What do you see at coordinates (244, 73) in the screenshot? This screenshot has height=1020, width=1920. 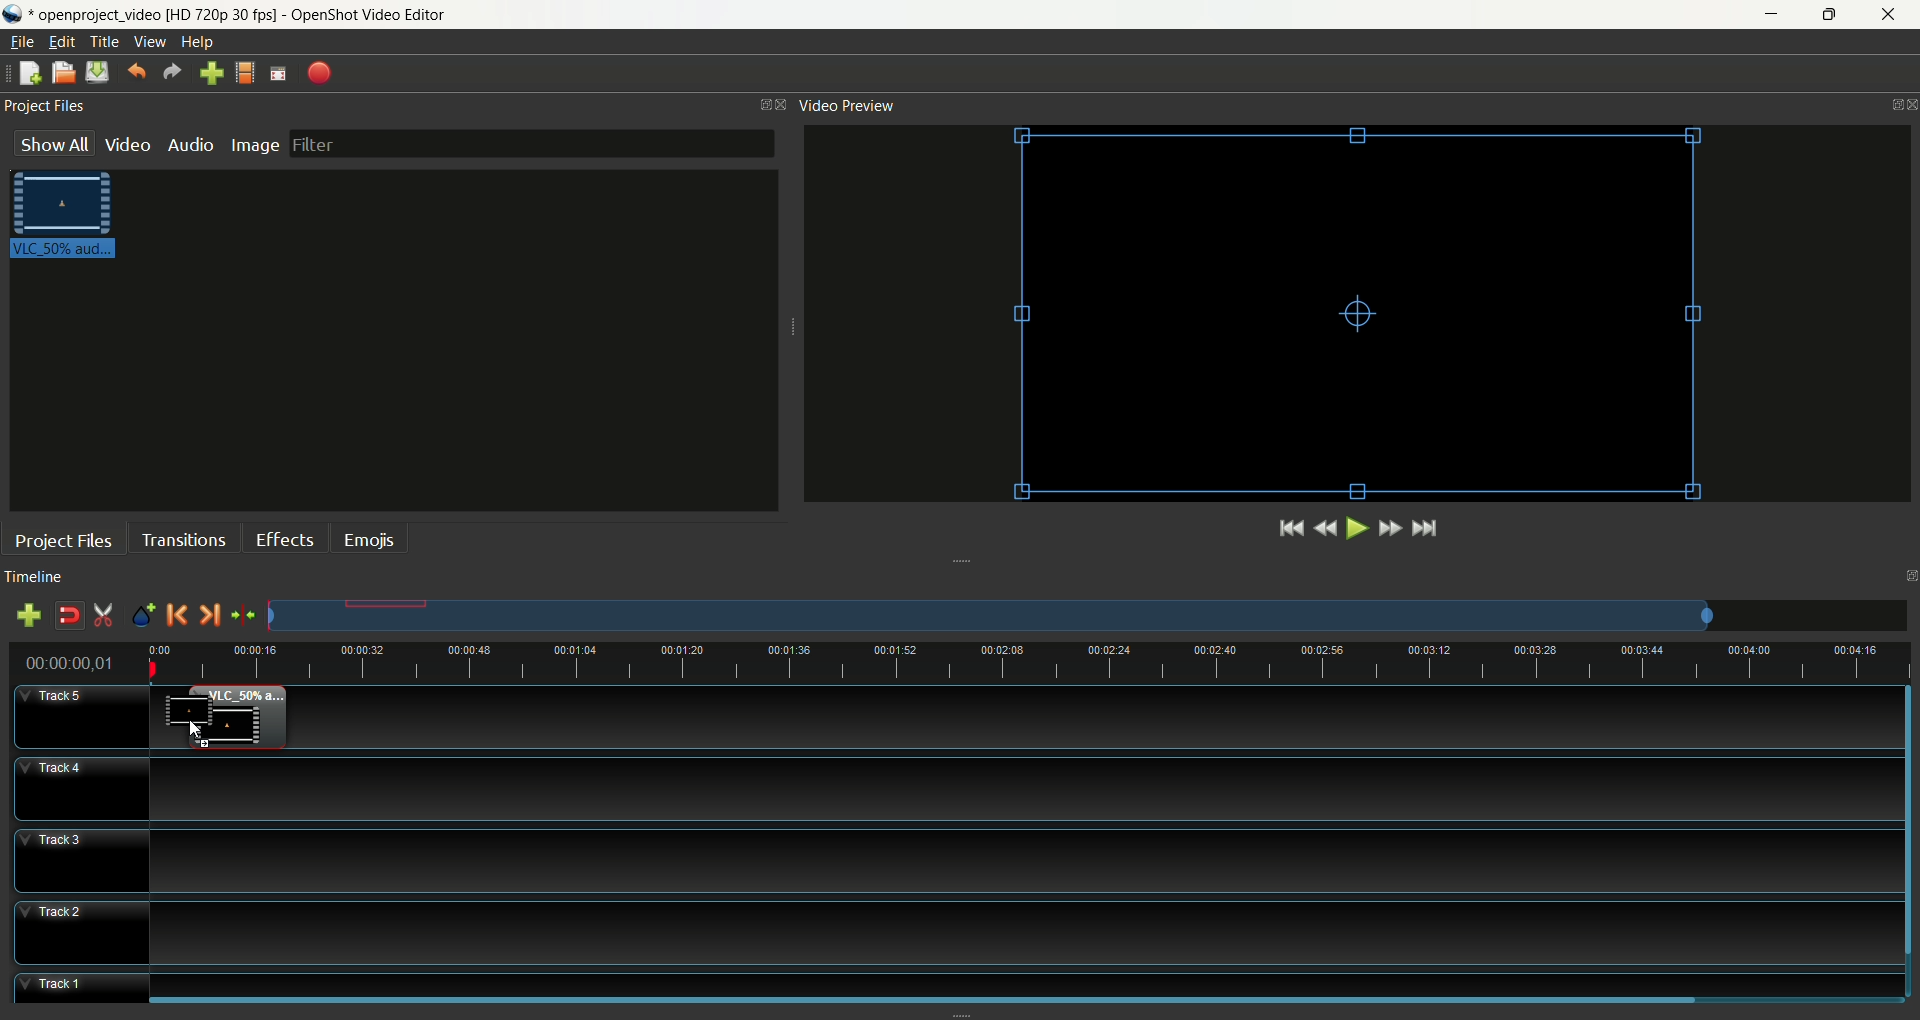 I see `choose profile` at bounding box center [244, 73].